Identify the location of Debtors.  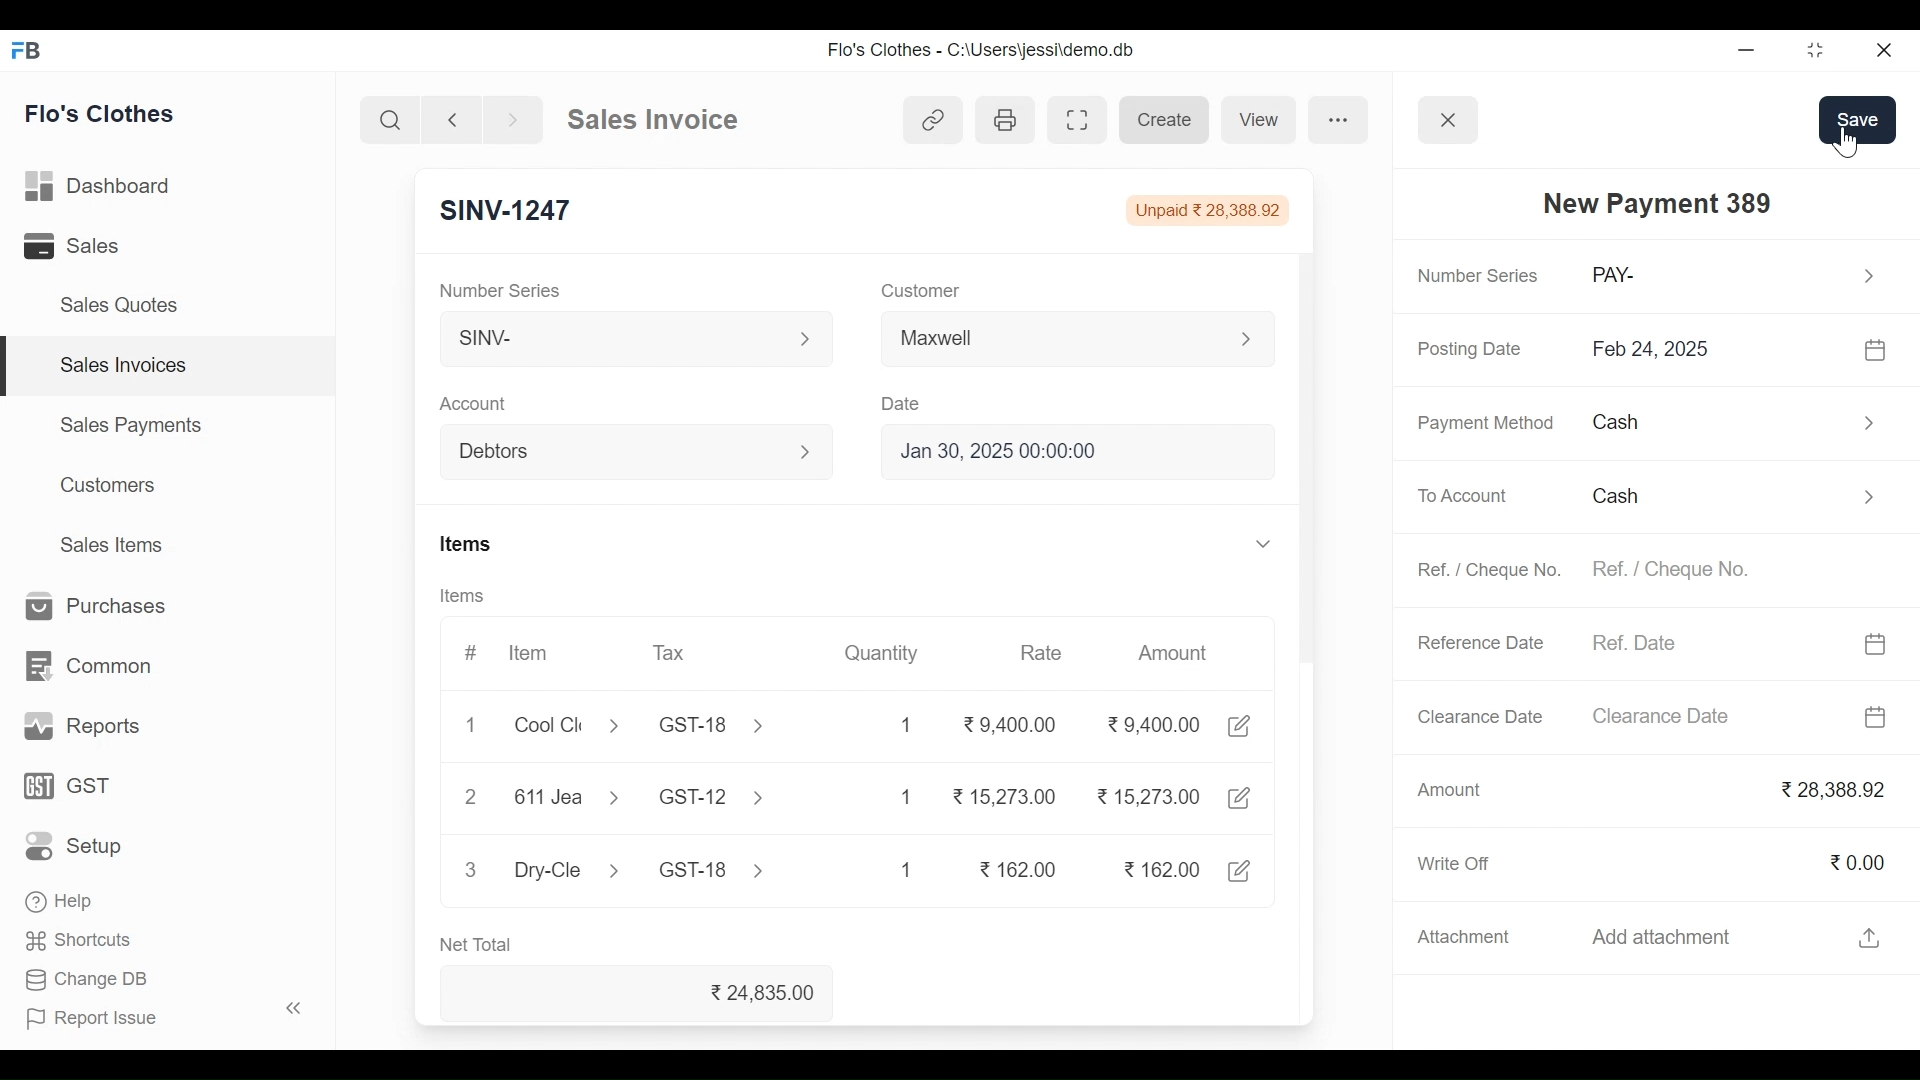
(608, 447).